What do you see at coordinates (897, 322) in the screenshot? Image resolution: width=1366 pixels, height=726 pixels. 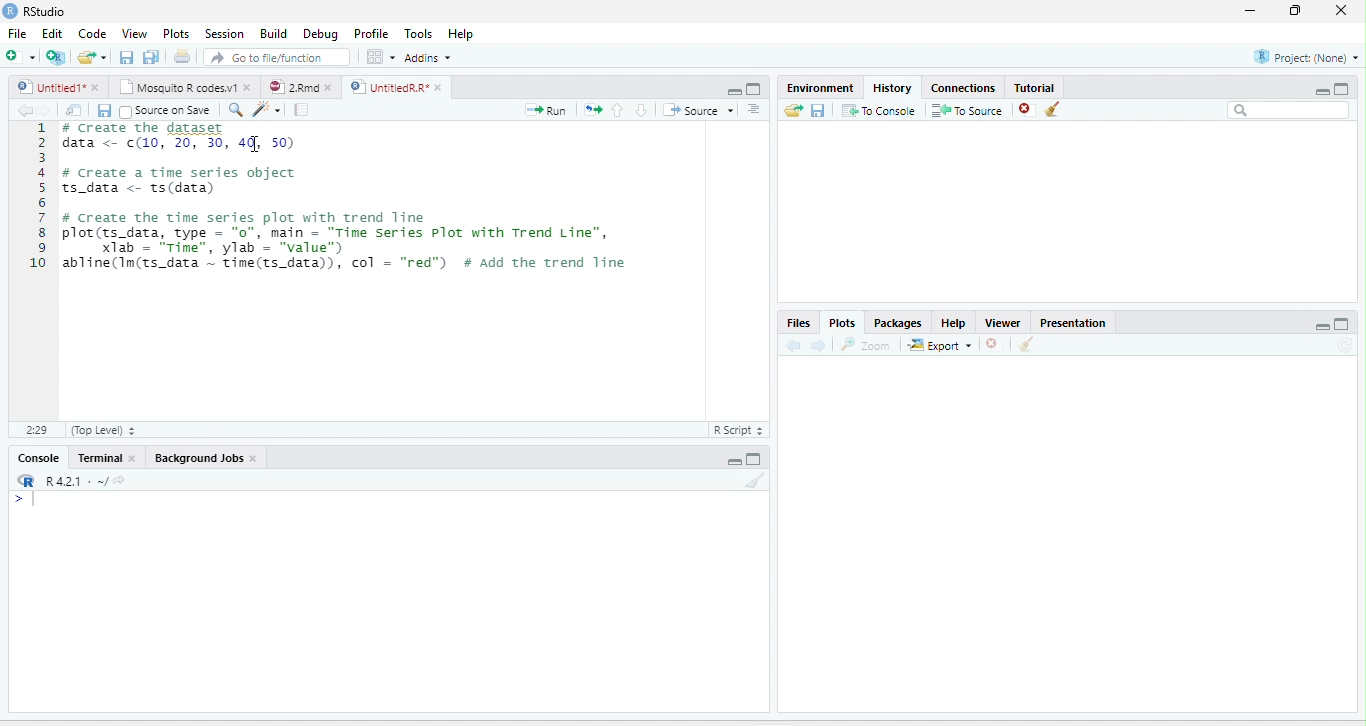 I see `Packages` at bounding box center [897, 322].